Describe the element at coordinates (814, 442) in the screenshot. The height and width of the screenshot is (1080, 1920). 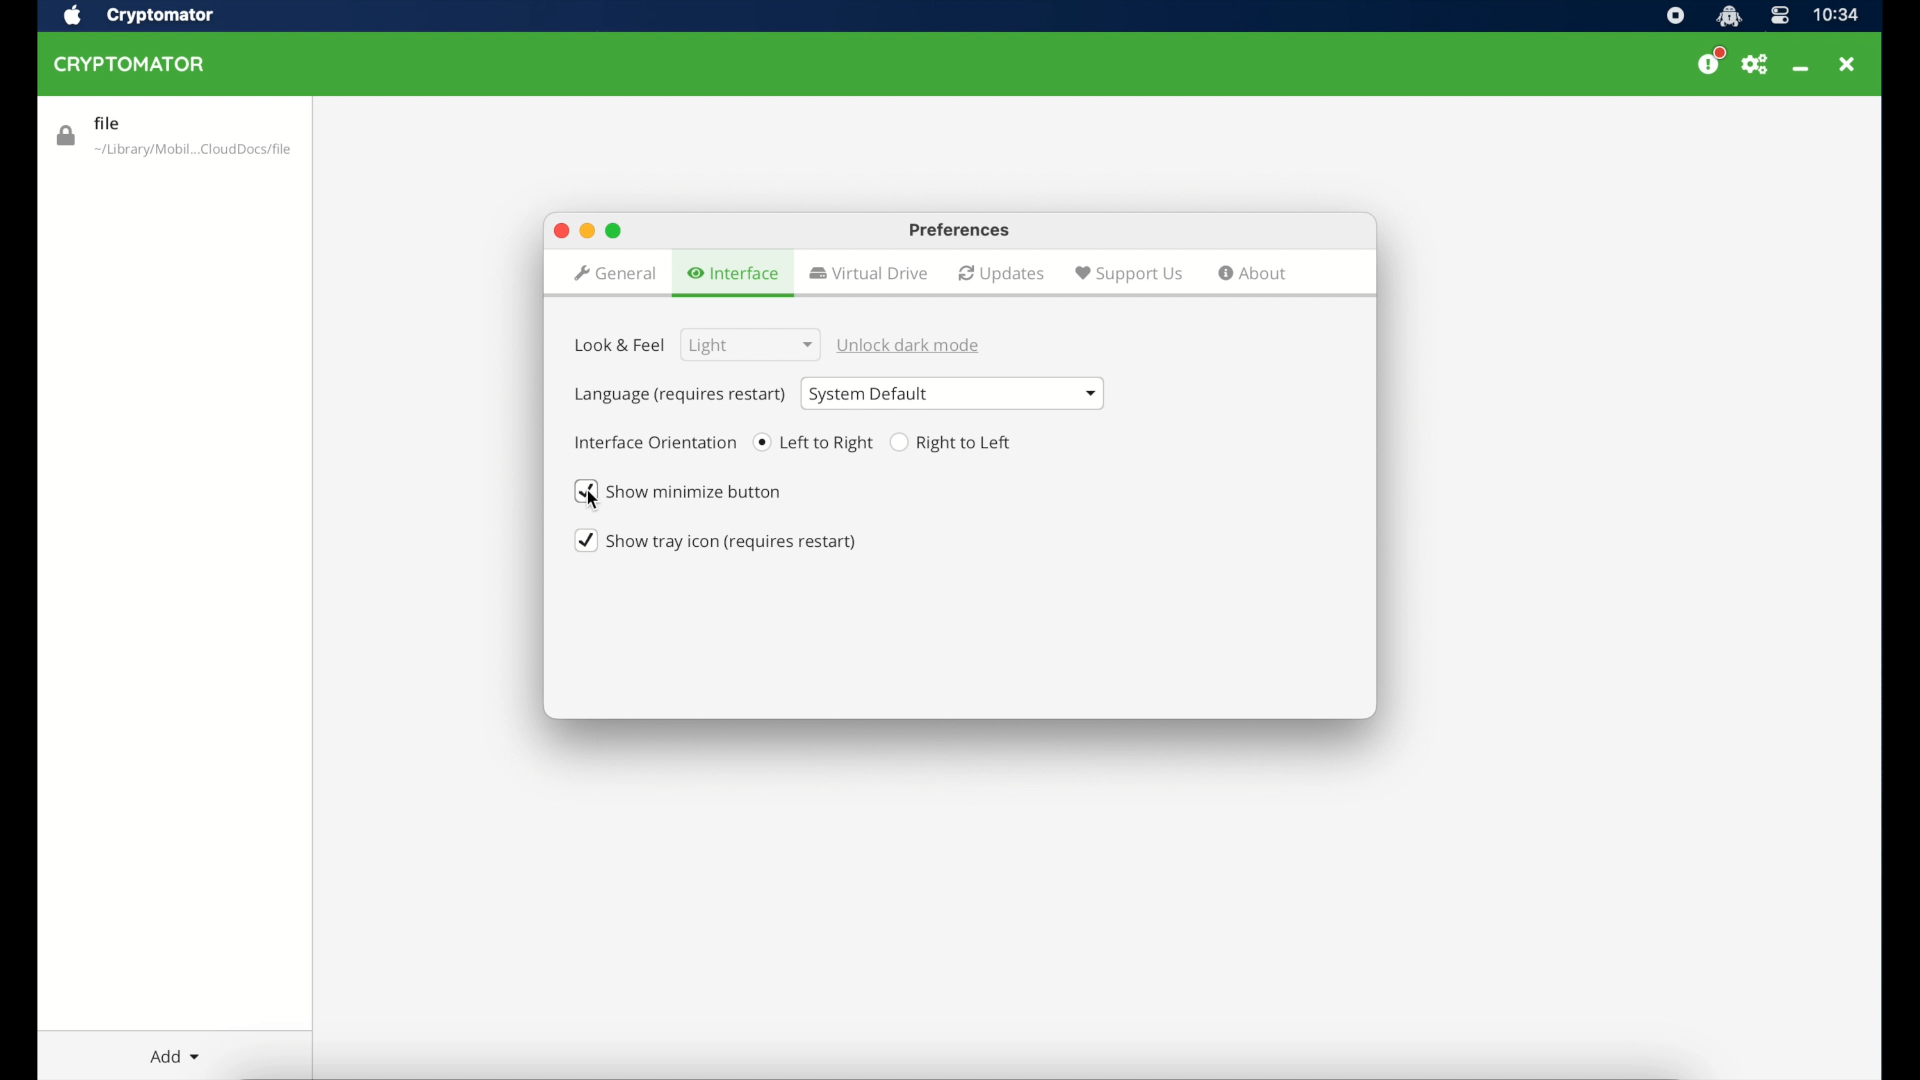
I see `radio button` at that location.